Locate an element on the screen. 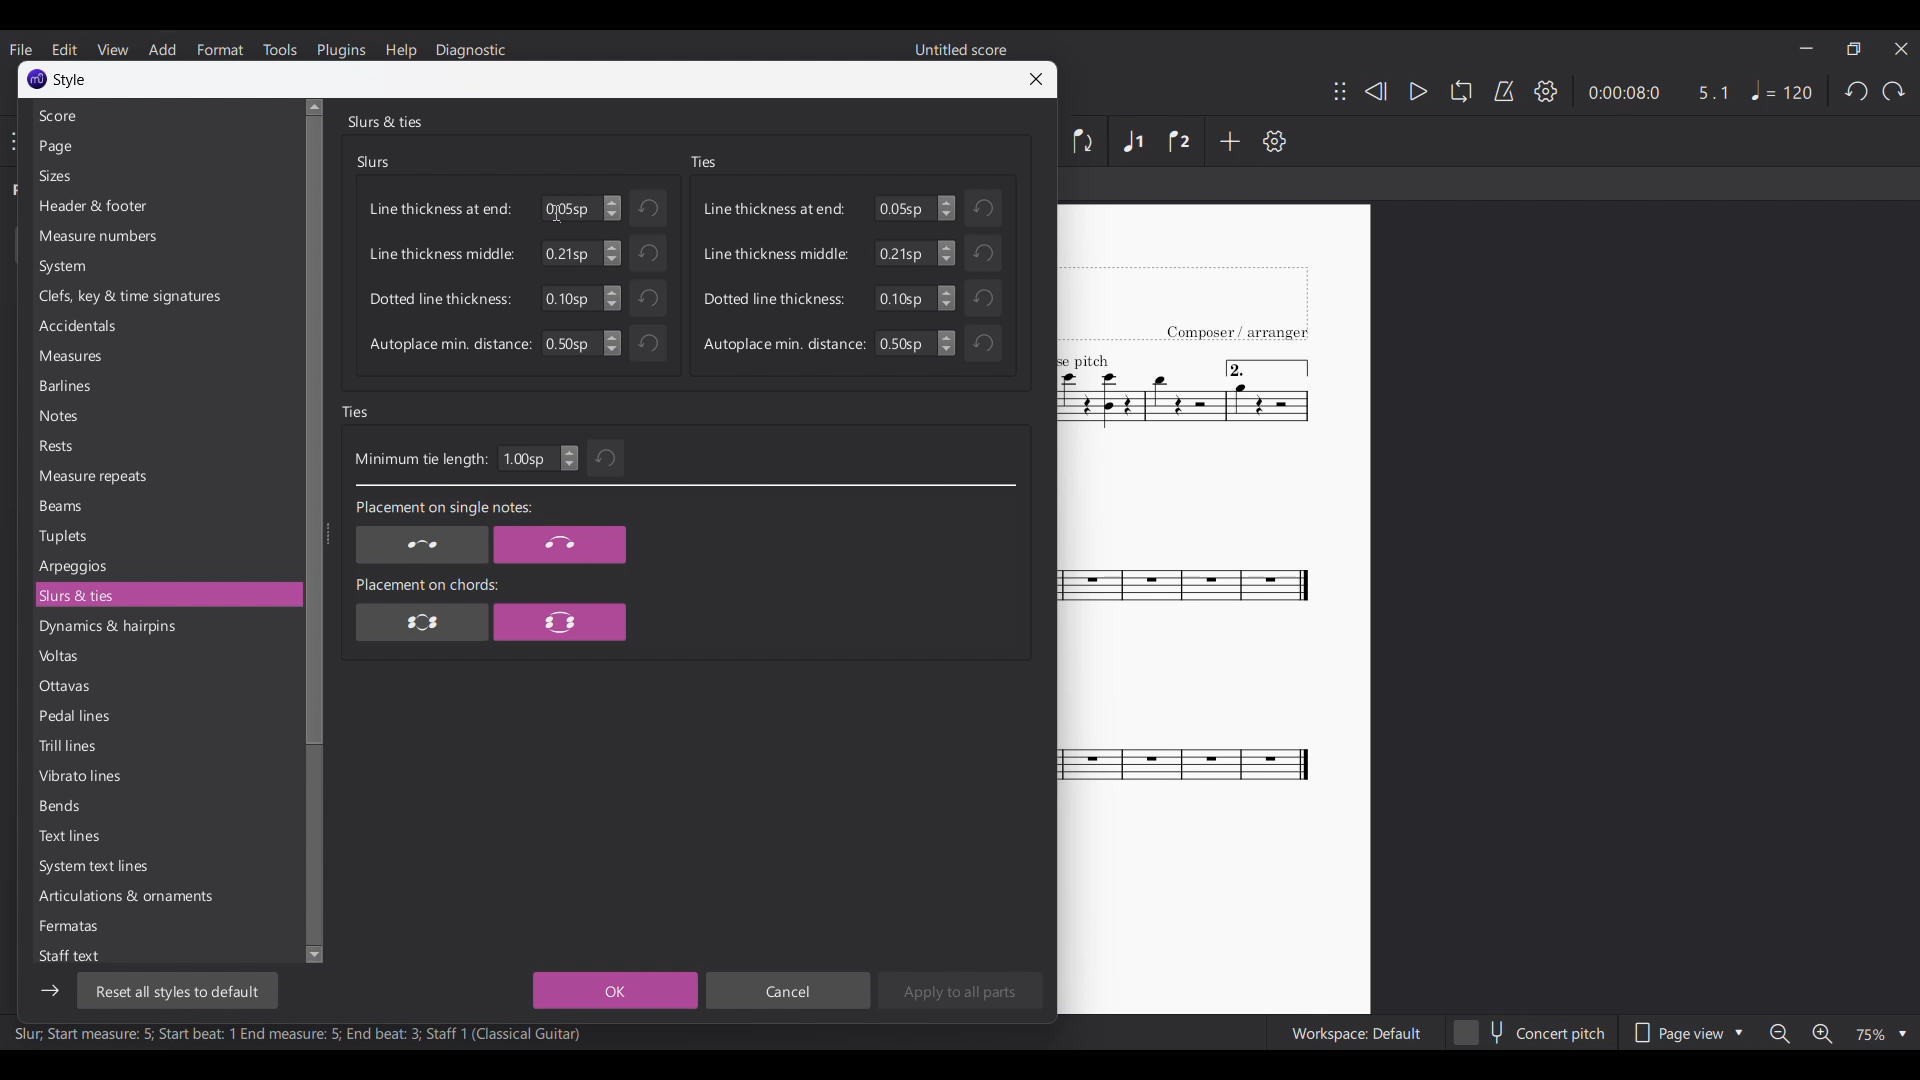  Staff text is located at coordinates (163, 955).